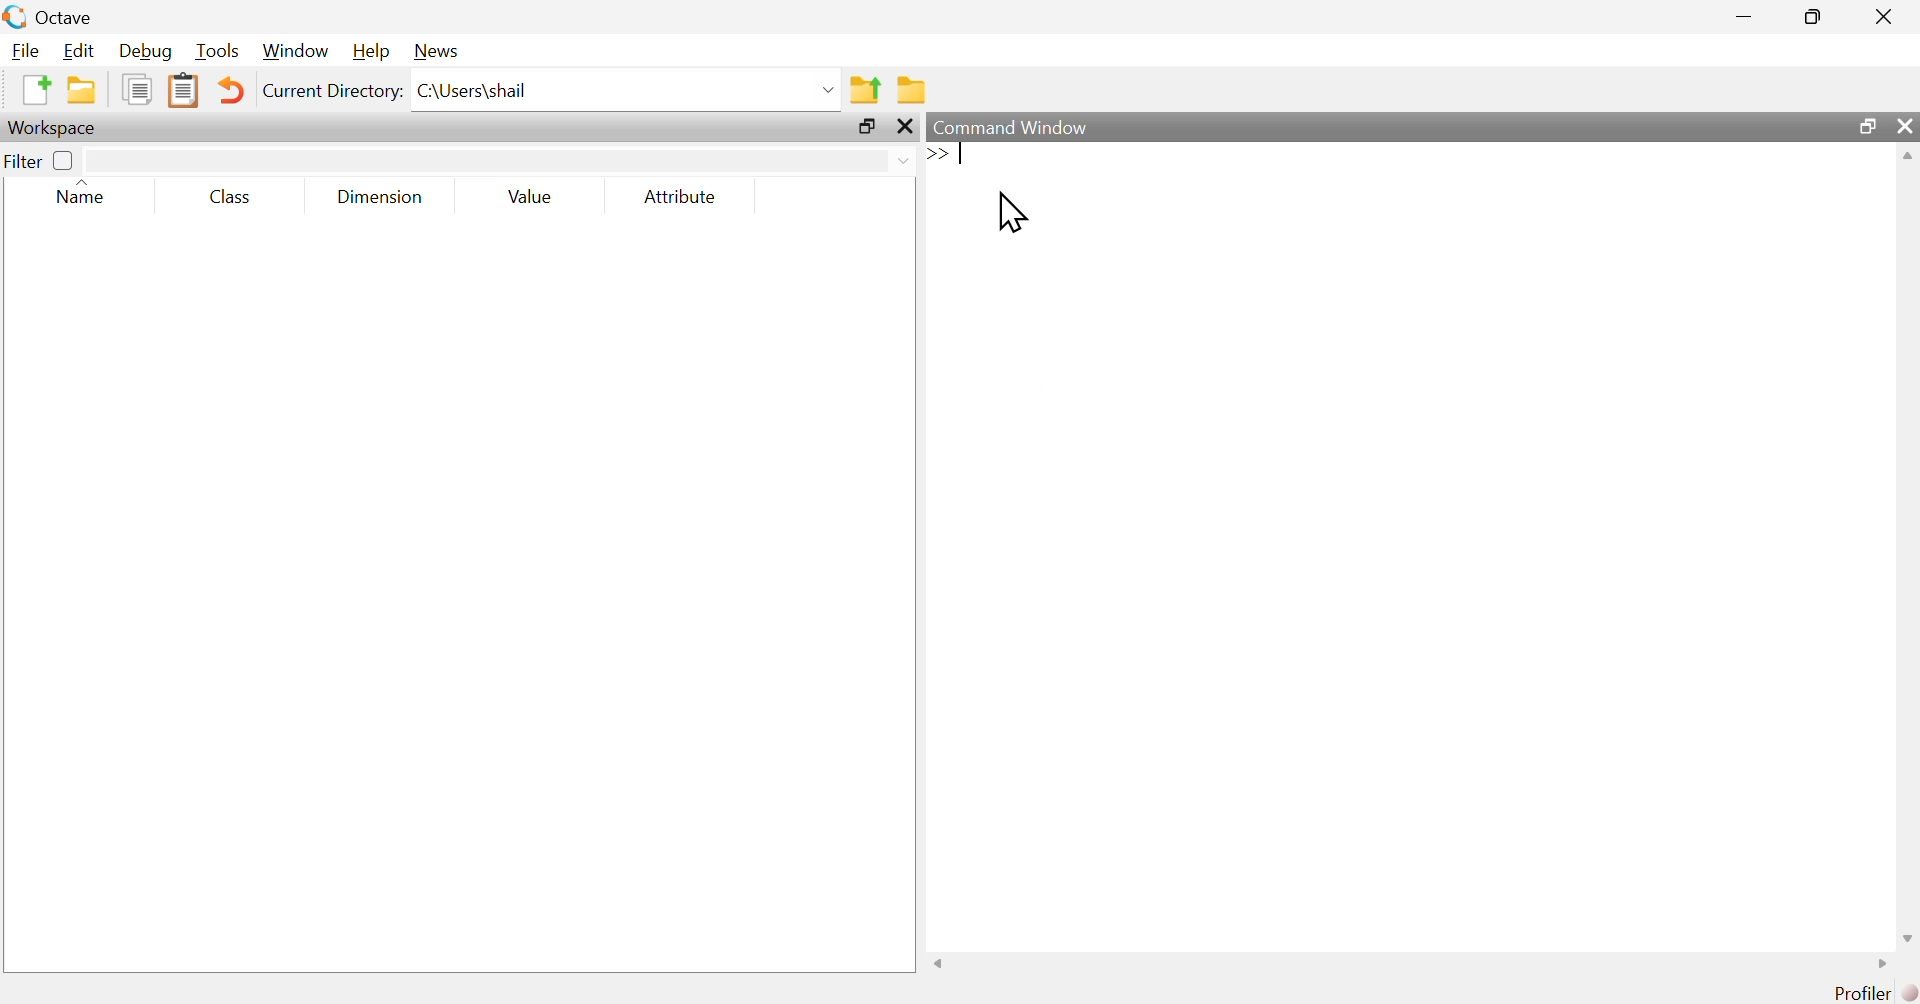  I want to click on search here, so click(502, 158).